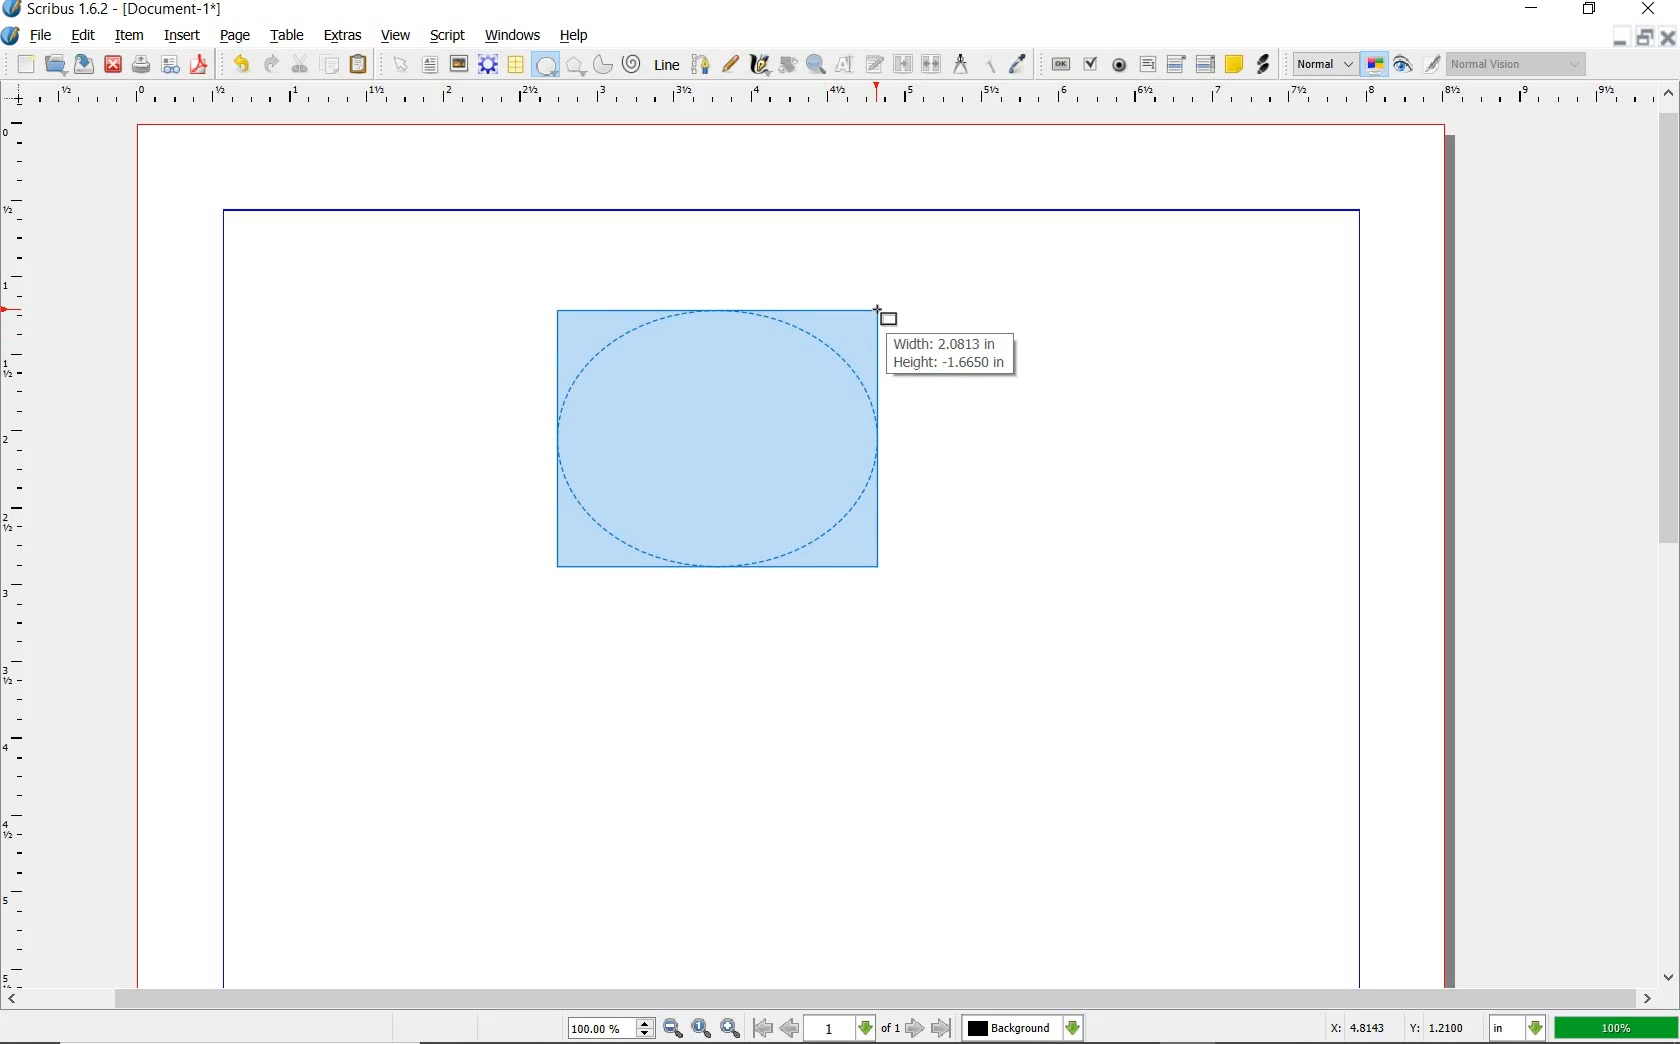 The width and height of the screenshot is (1680, 1044). Describe the element at coordinates (82, 37) in the screenshot. I see `EDIT` at that location.